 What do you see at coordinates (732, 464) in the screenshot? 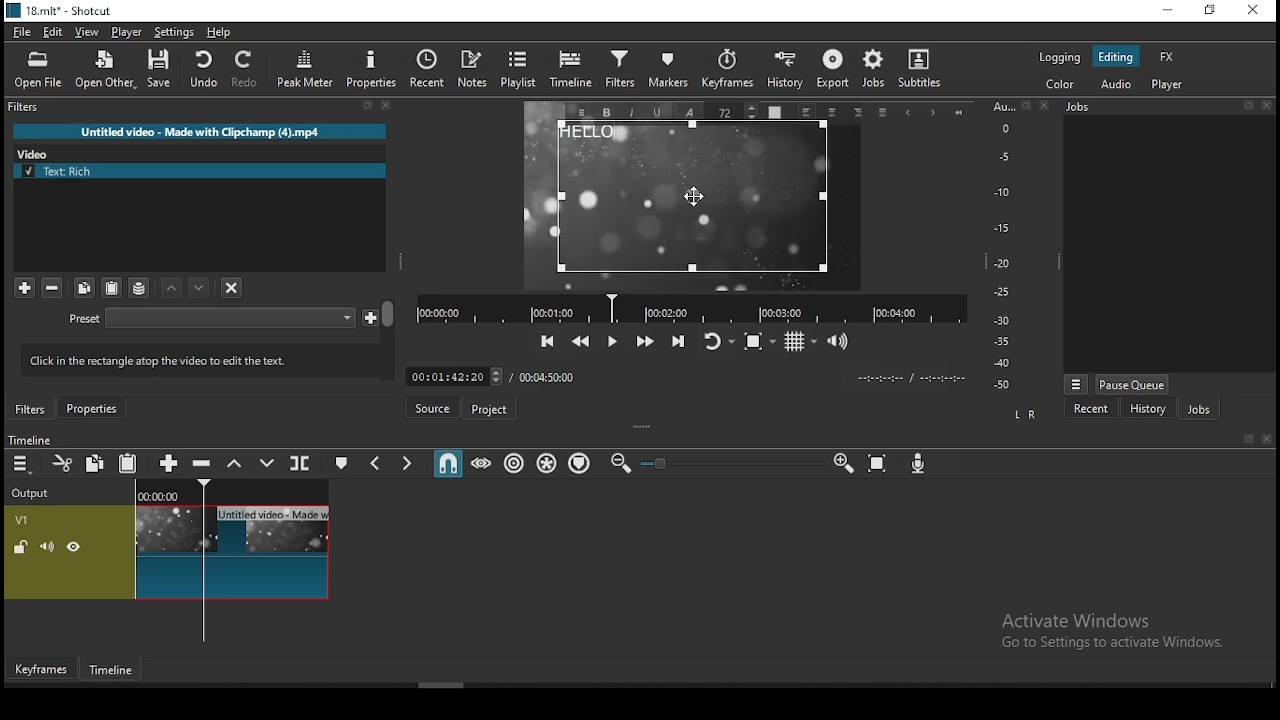
I see `Zoom Slider` at bounding box center [732, 464].